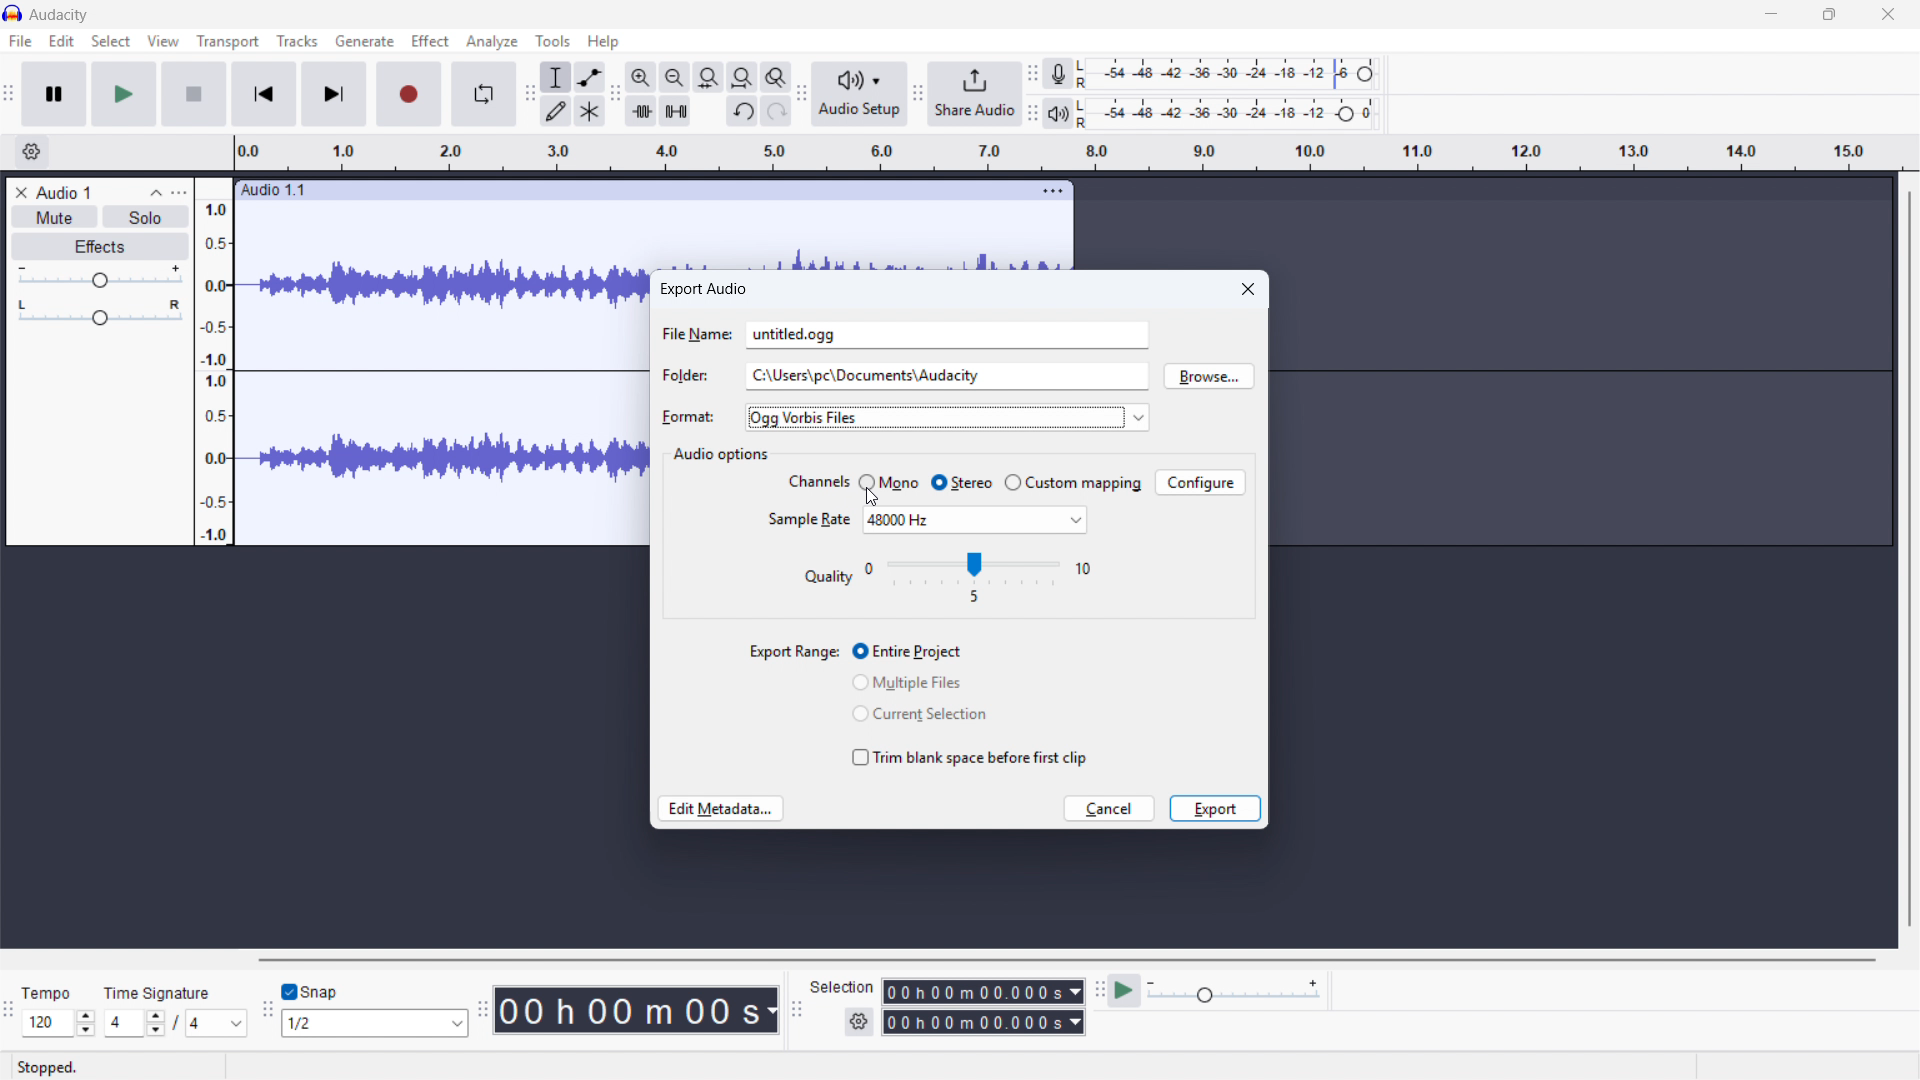 The image size is (1920, 1080). Describe the element at coordinates (948, 418) in the screenshot. I see `Export format ` at that location.